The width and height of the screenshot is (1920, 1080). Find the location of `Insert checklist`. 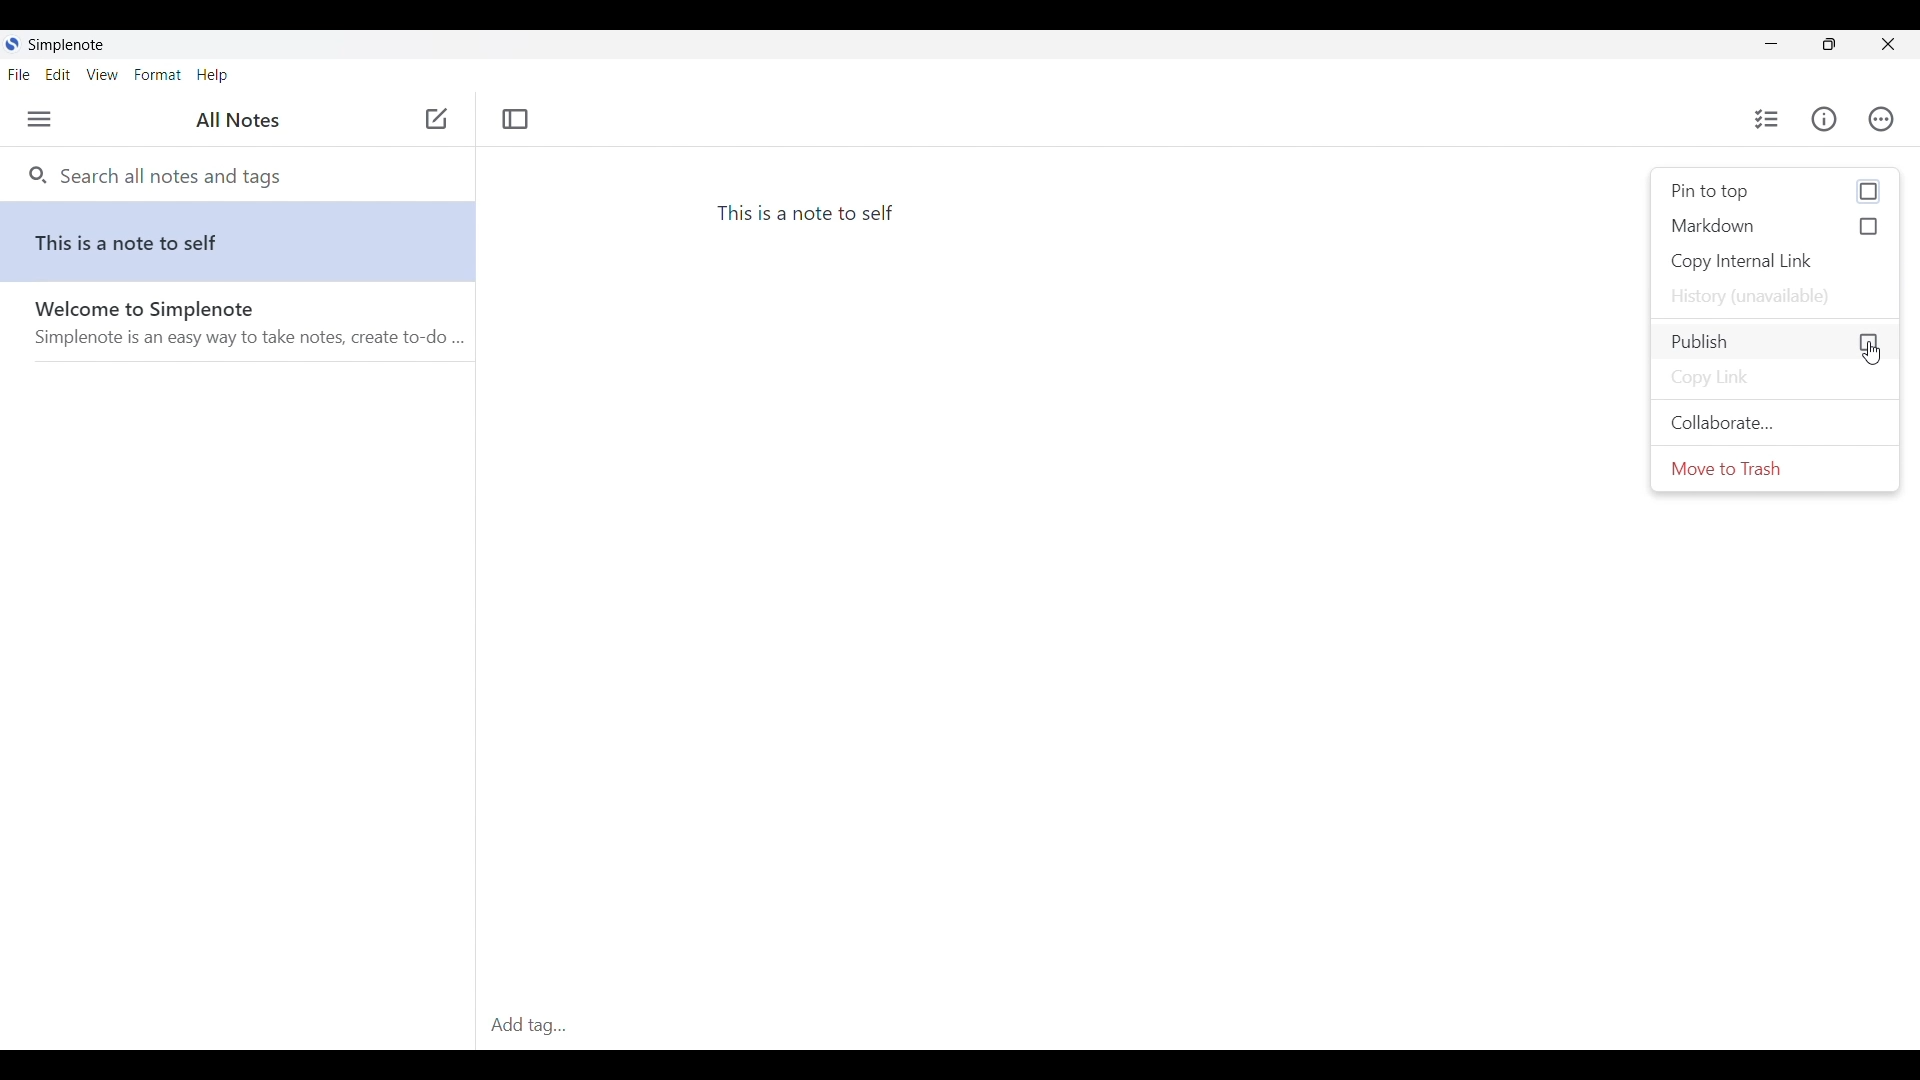

Insert checklist is located at coordinates (1768, 119).